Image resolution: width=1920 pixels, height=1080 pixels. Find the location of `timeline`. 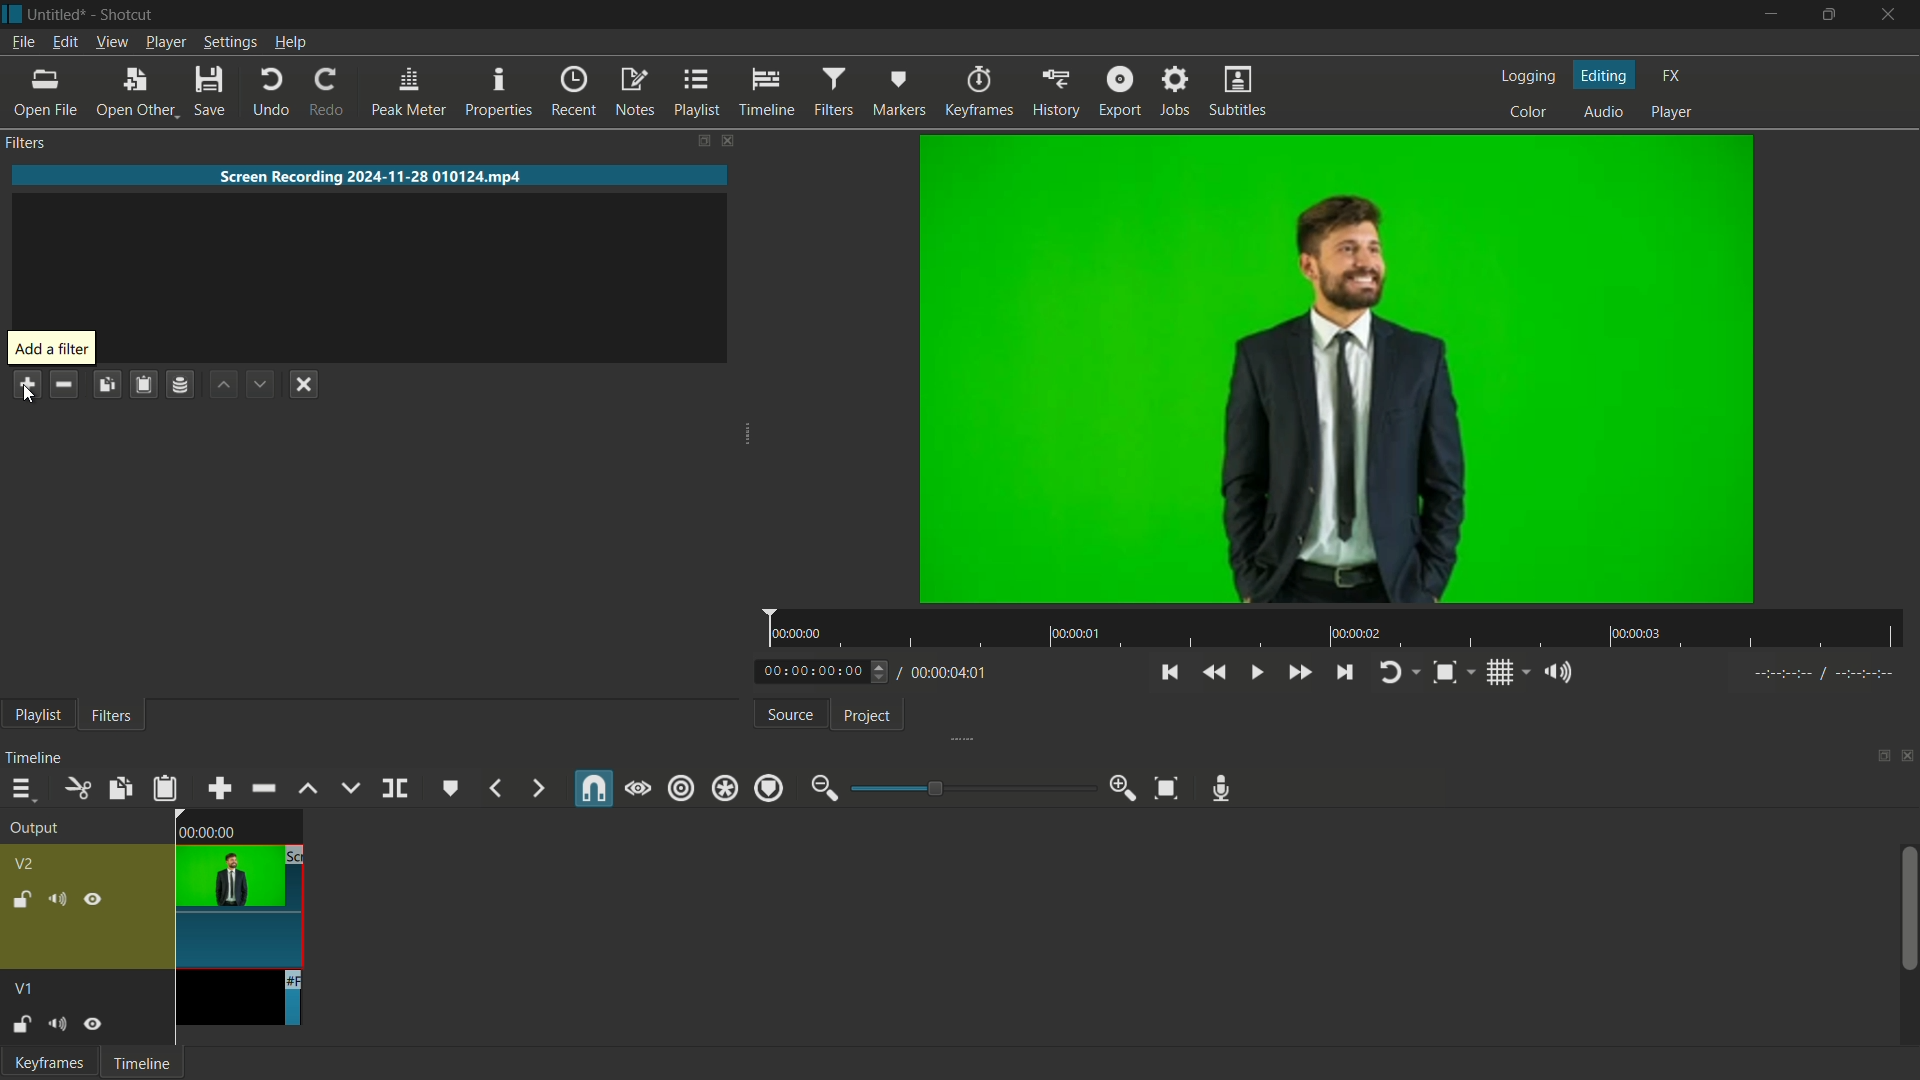

timeline is located at coordinates (766, 93).